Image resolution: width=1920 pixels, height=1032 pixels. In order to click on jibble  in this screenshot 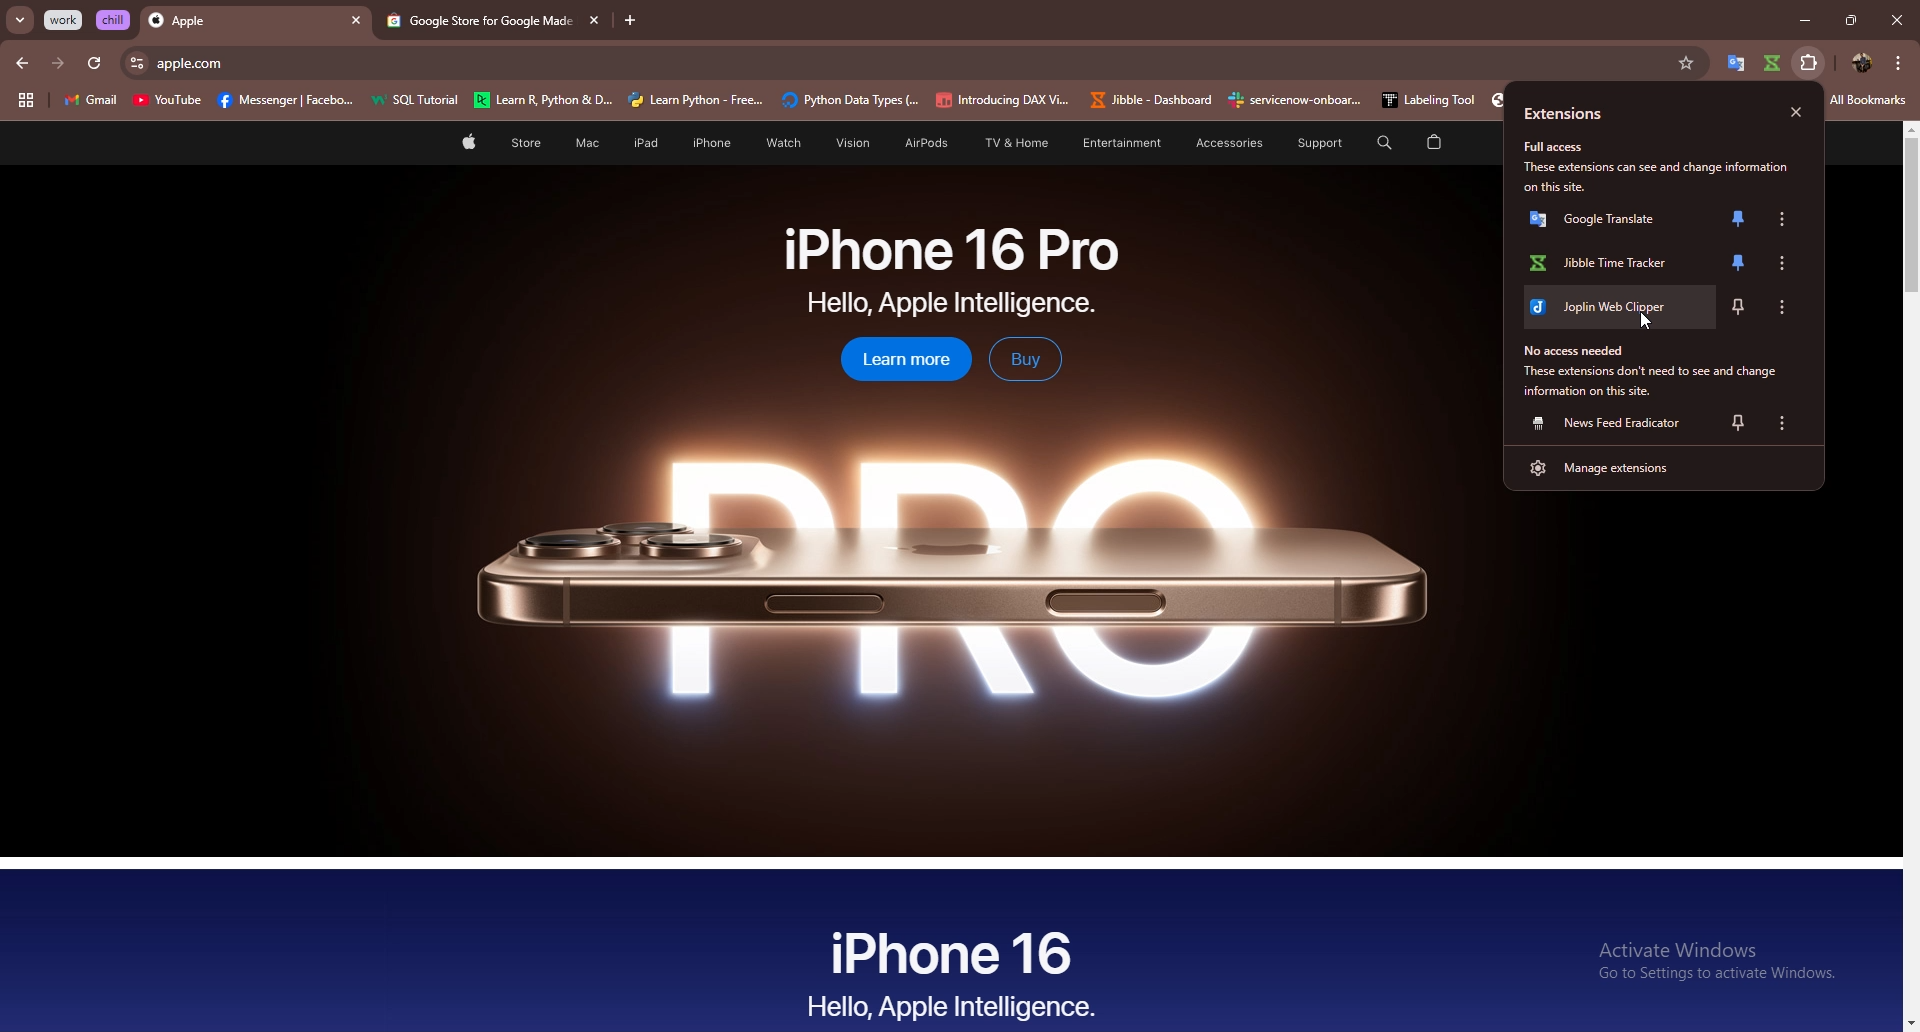, I will do `click(1774, 63)`.